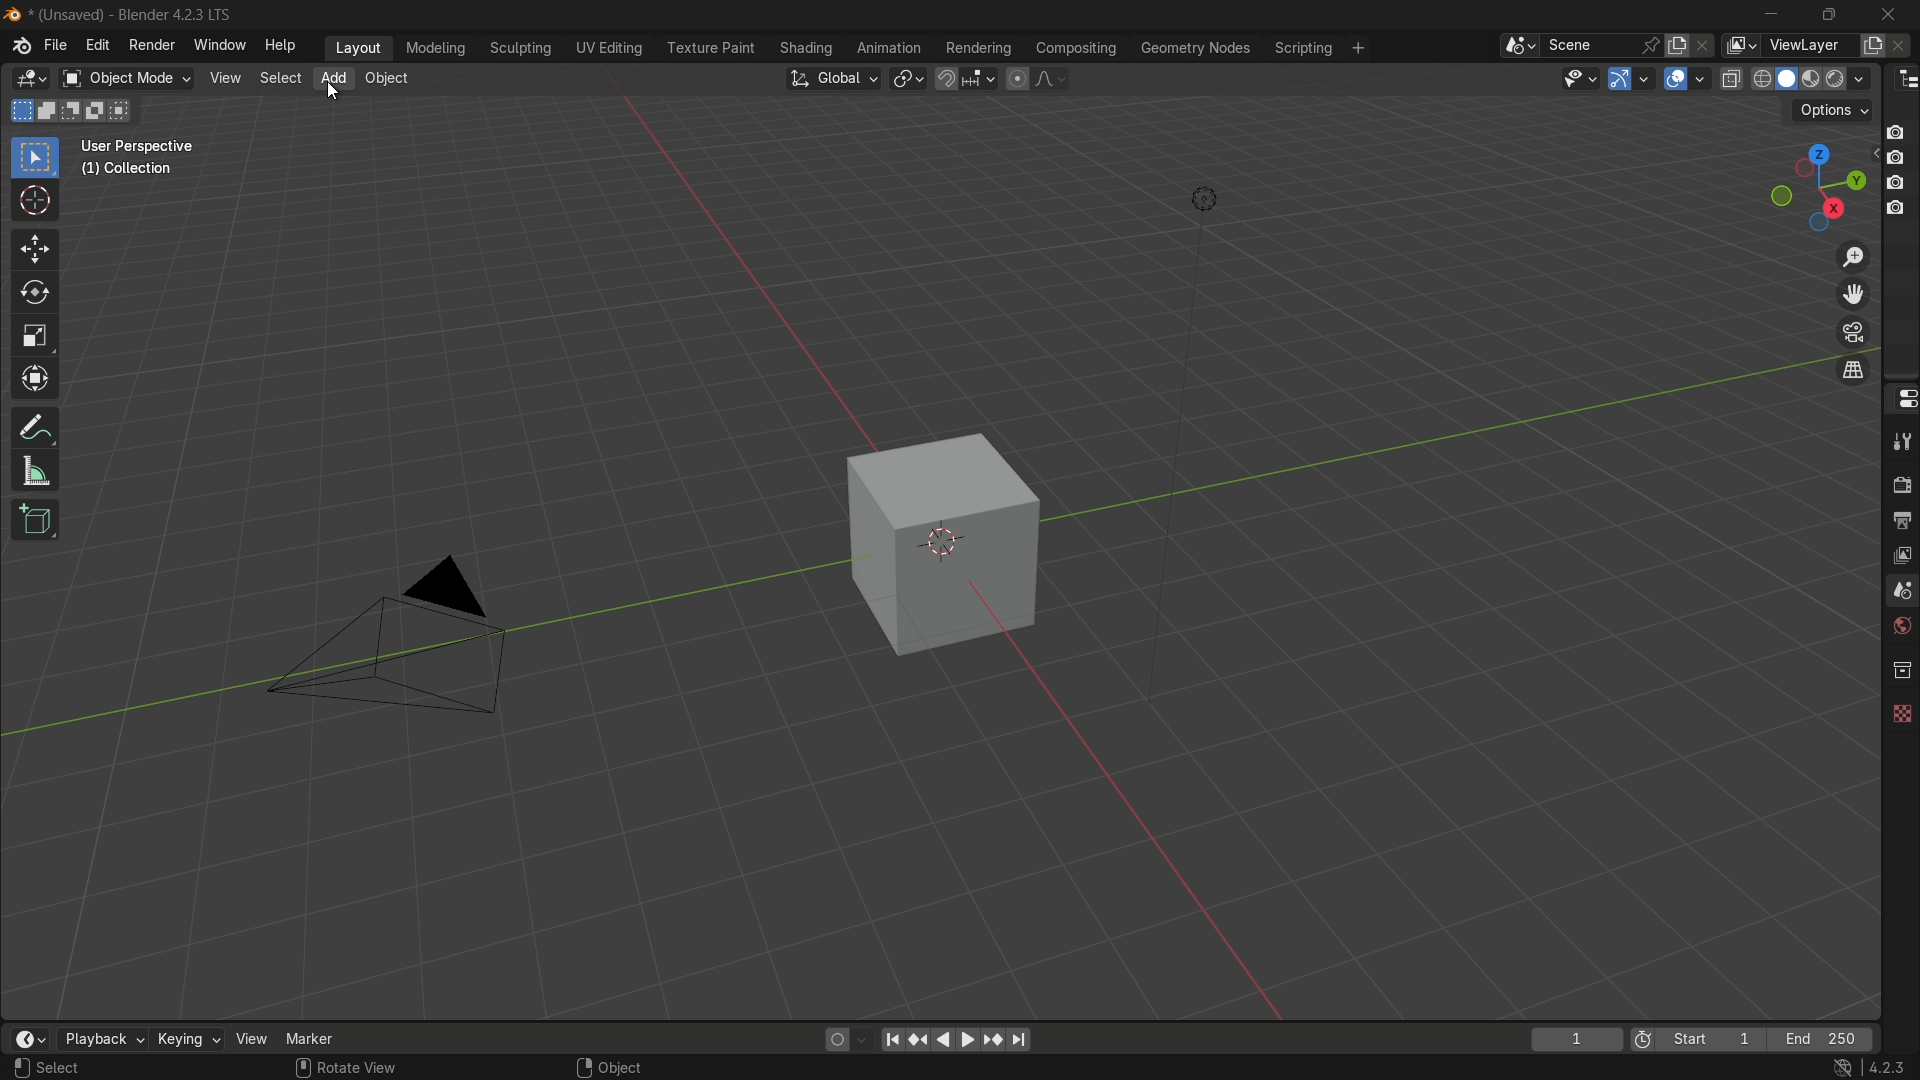  What do you see at coordinates (1358, 49) in the screenshot?
I see `add workplace` at bounding box center [1358, 49].